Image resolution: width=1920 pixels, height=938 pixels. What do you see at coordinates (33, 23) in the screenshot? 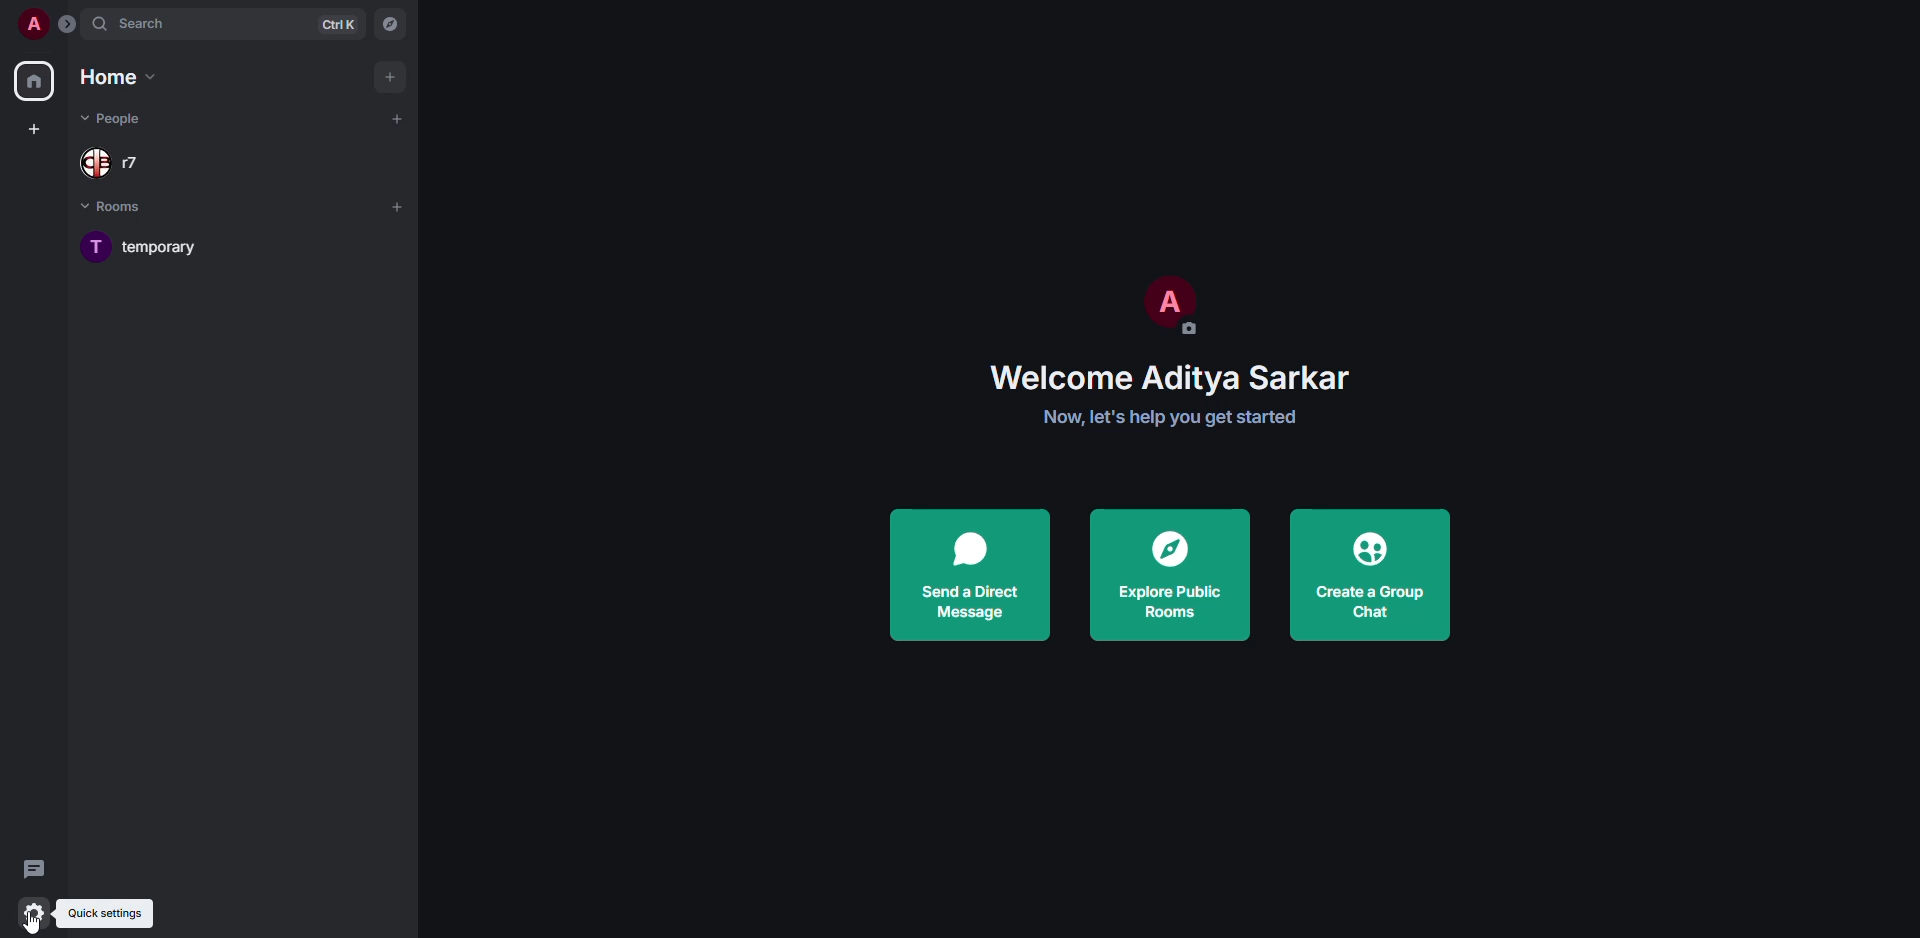
I see `profile` at bounding box center [33, 23].